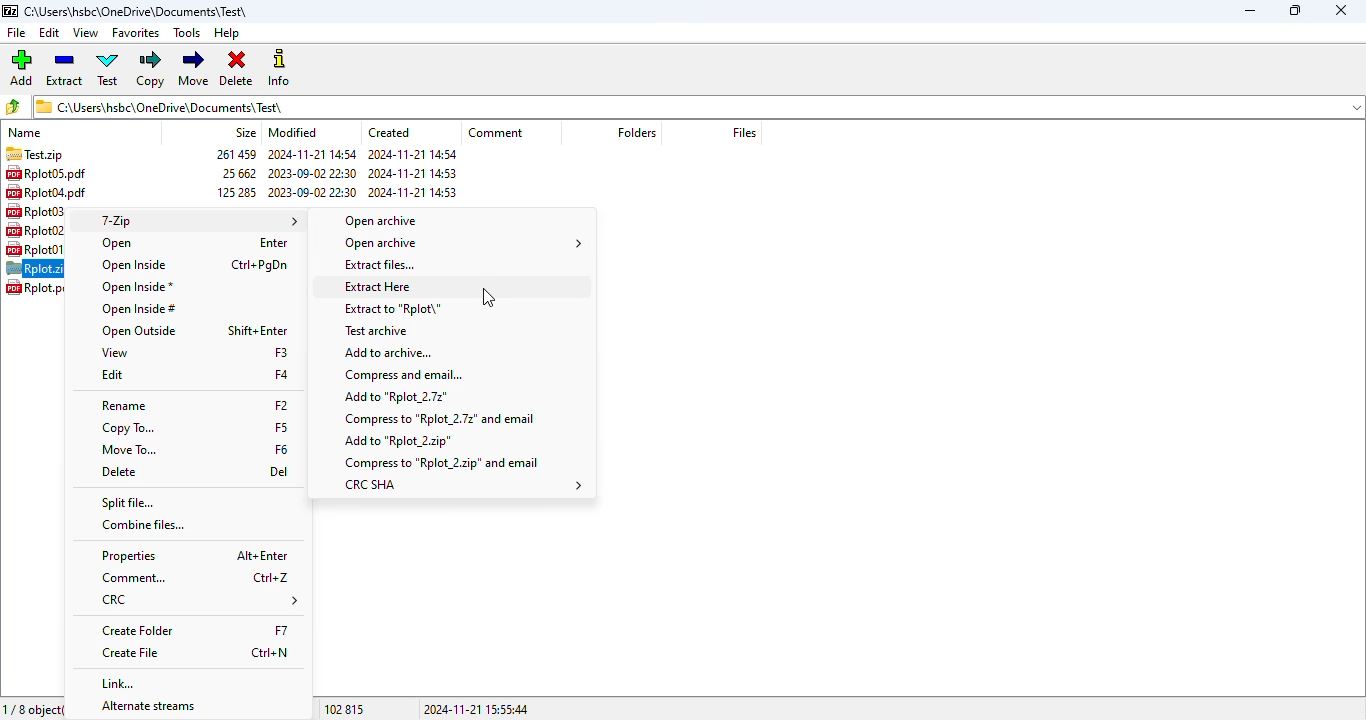 The height and width of the screenshot is (720, 1366). I want to click on open inside*, so click(137, 287).